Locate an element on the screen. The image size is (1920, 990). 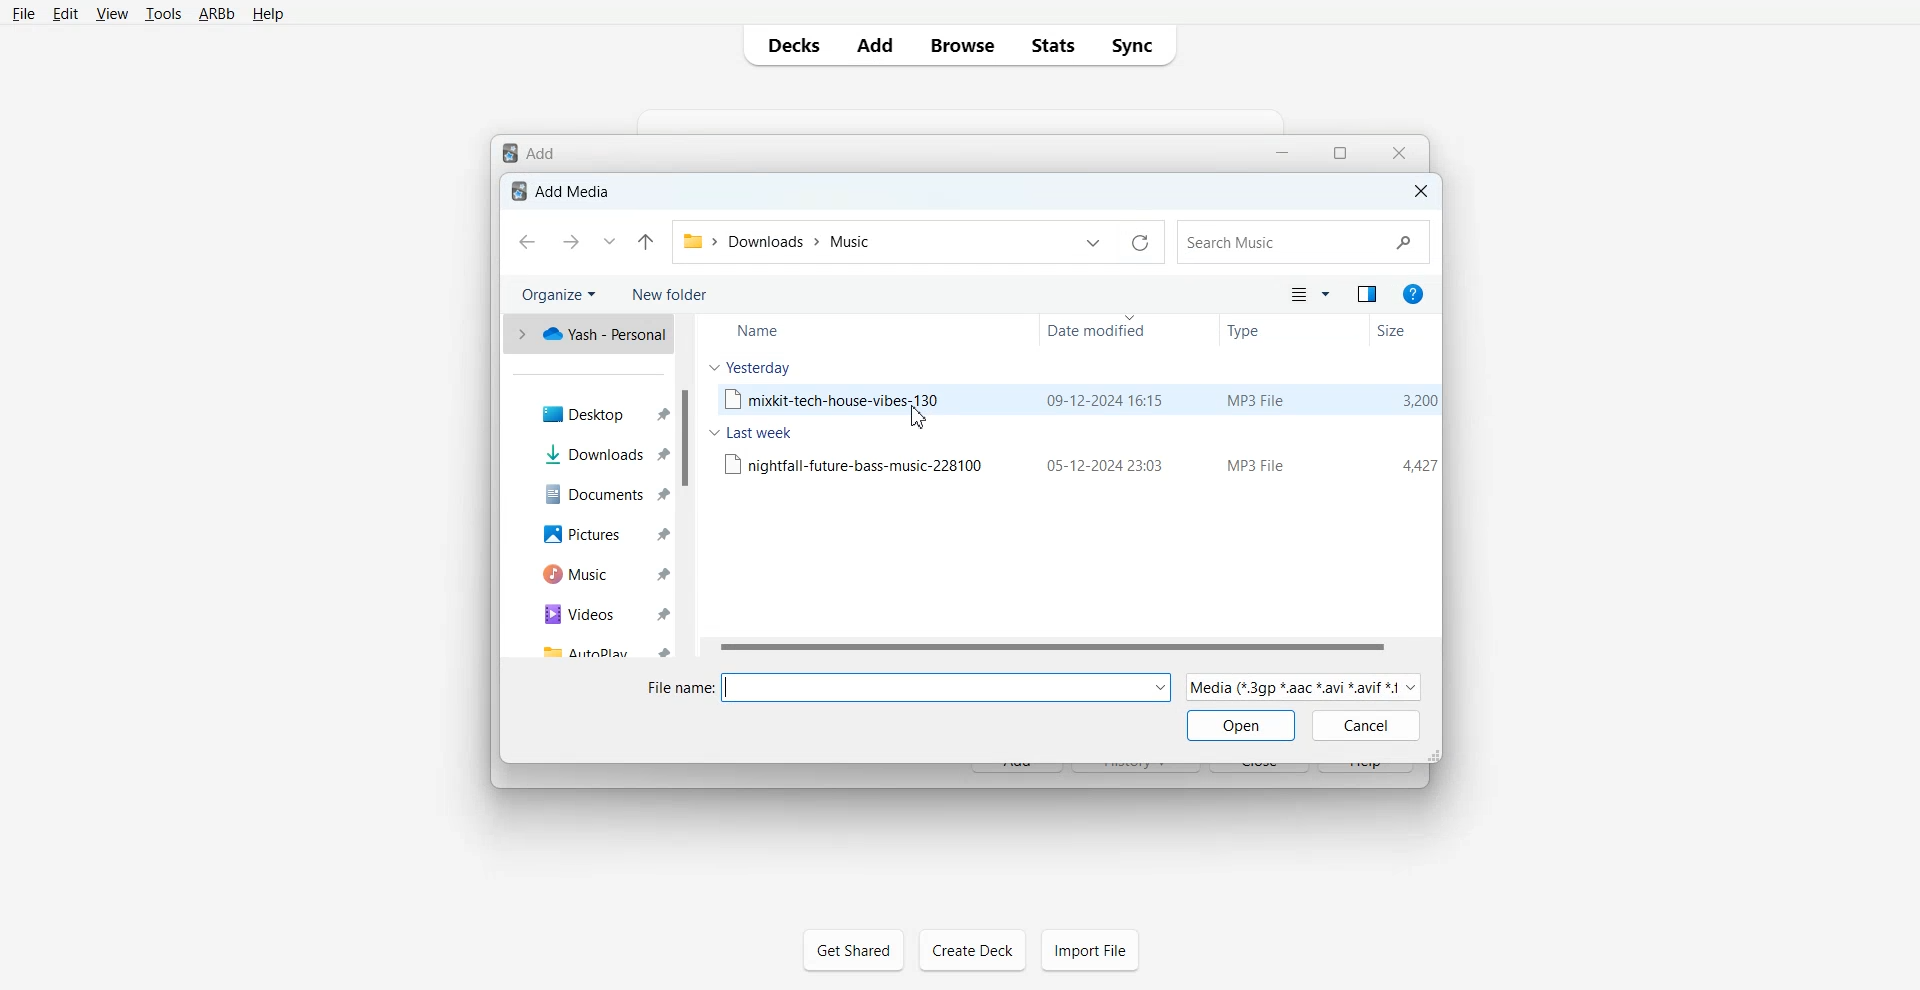
Previous File is located at coordinates (1094, 242).